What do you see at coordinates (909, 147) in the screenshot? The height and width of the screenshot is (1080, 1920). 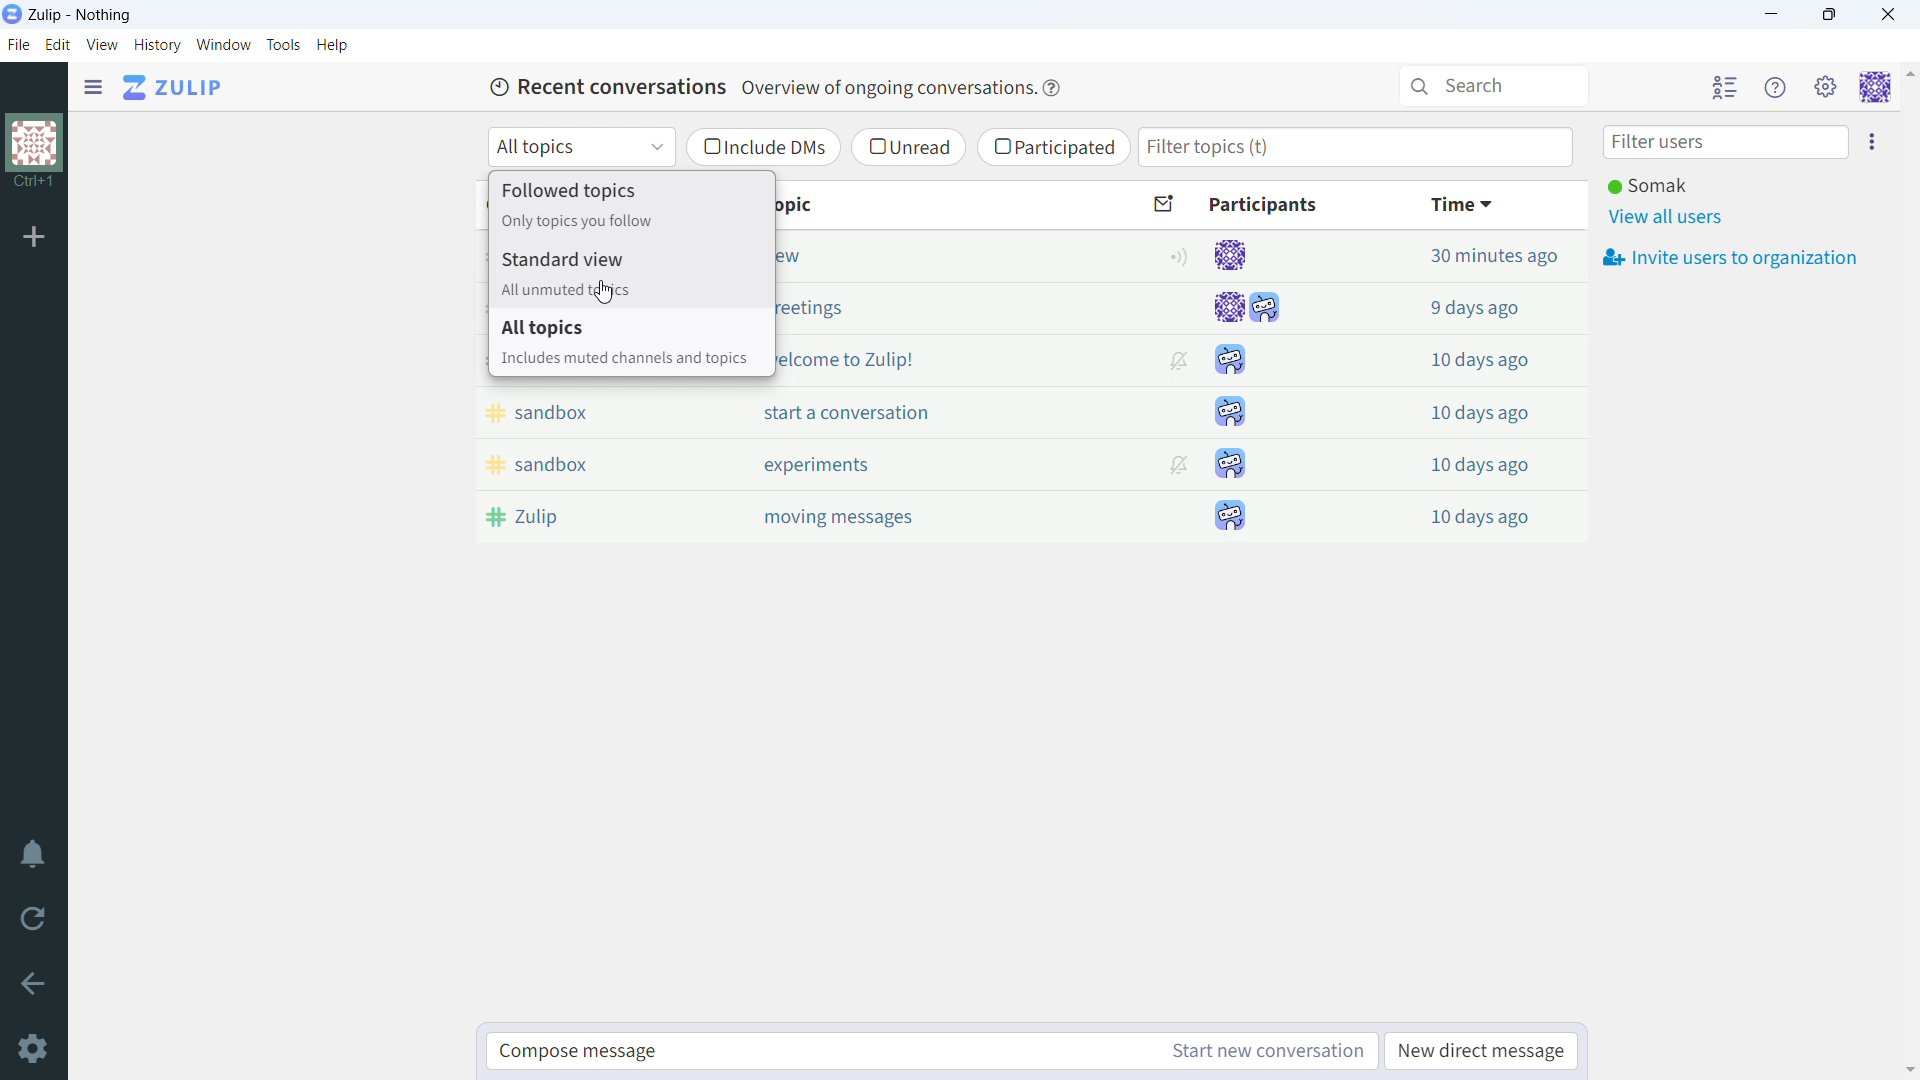 I see `unread` at bounding box center [909, 147].